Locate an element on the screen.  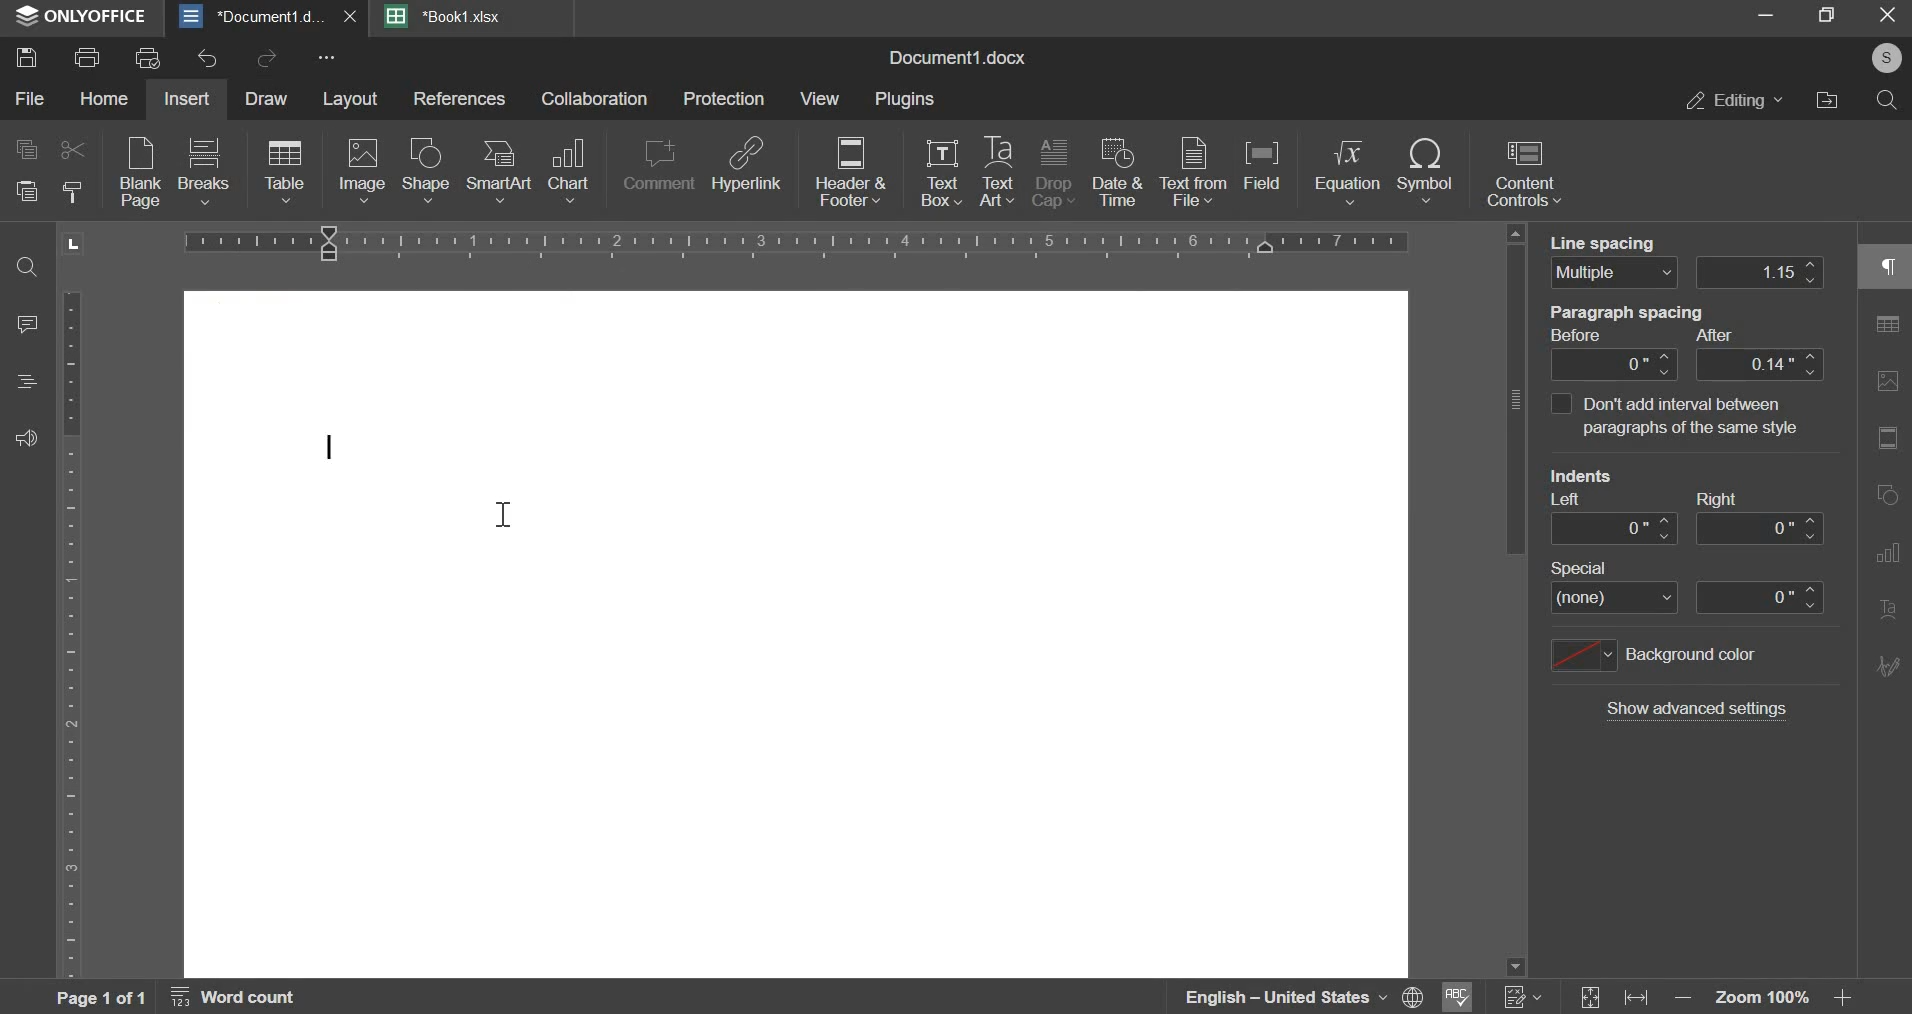
field is located at coordinates (1268, 172).